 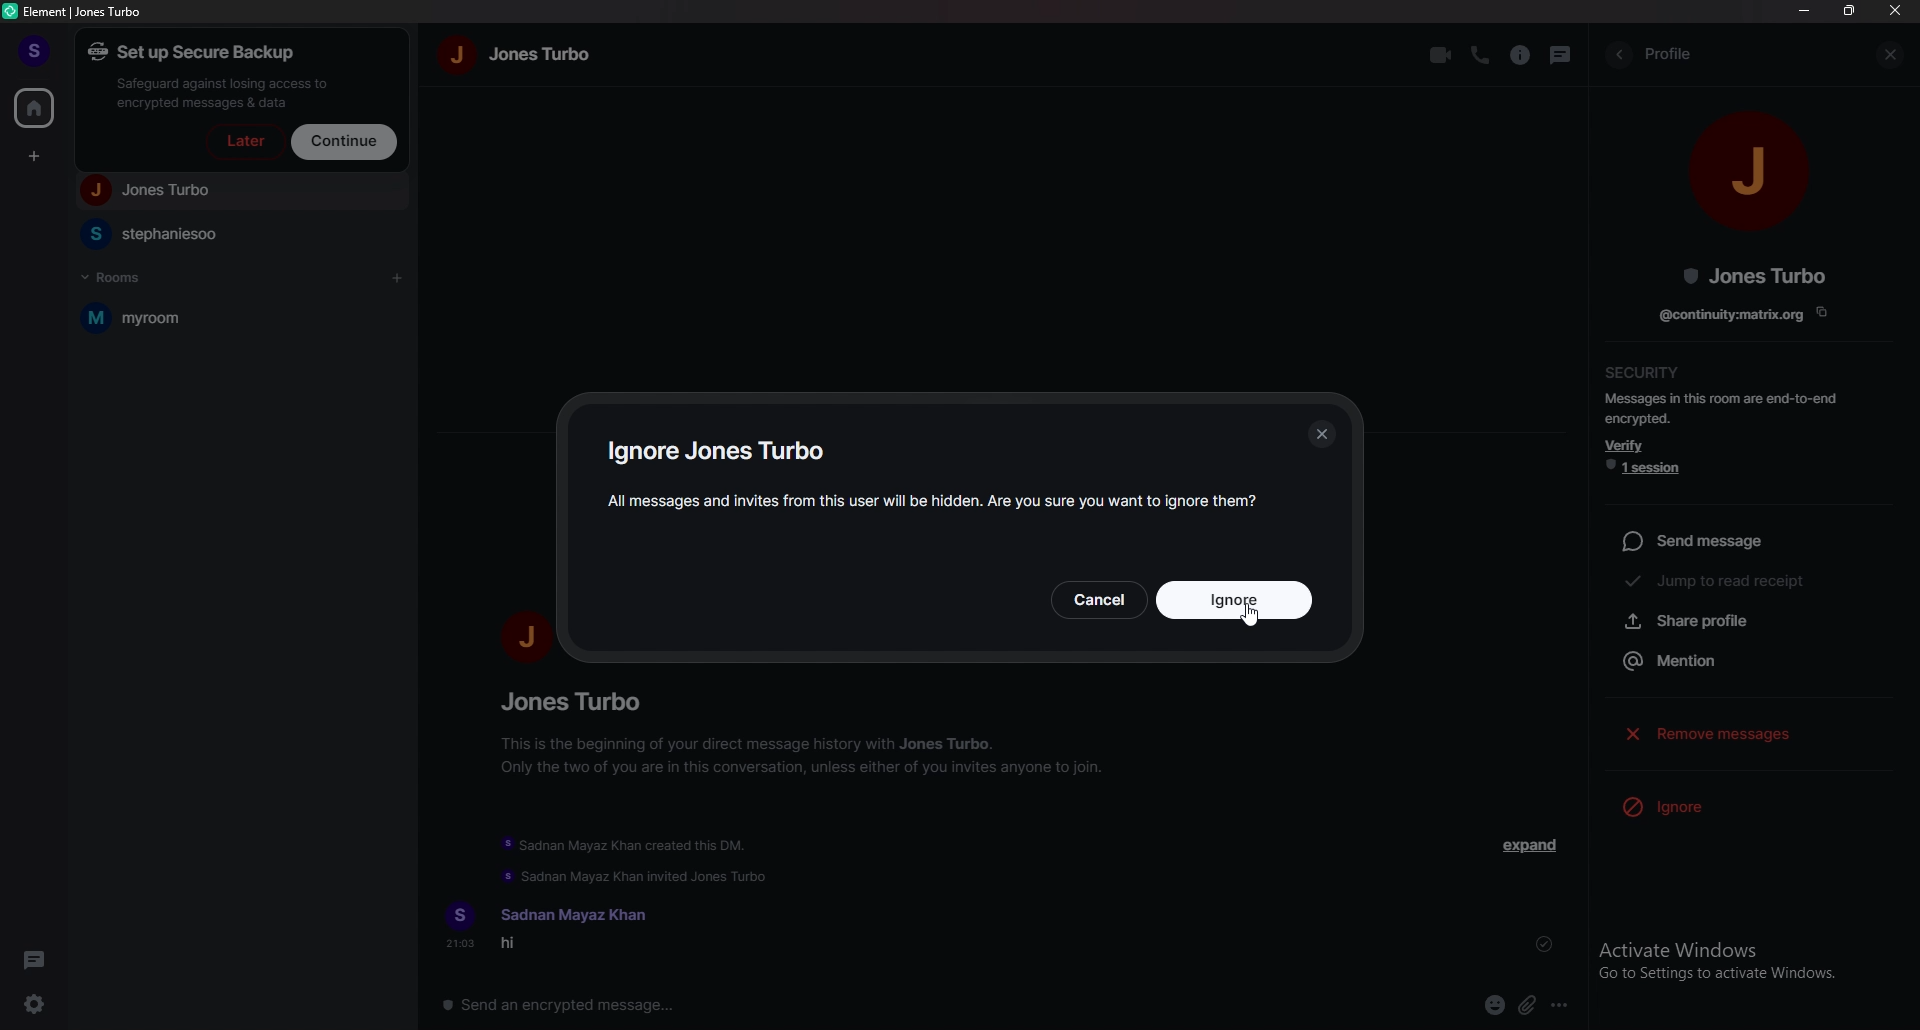 I want to click on profile, so click(x=1669, y=52).